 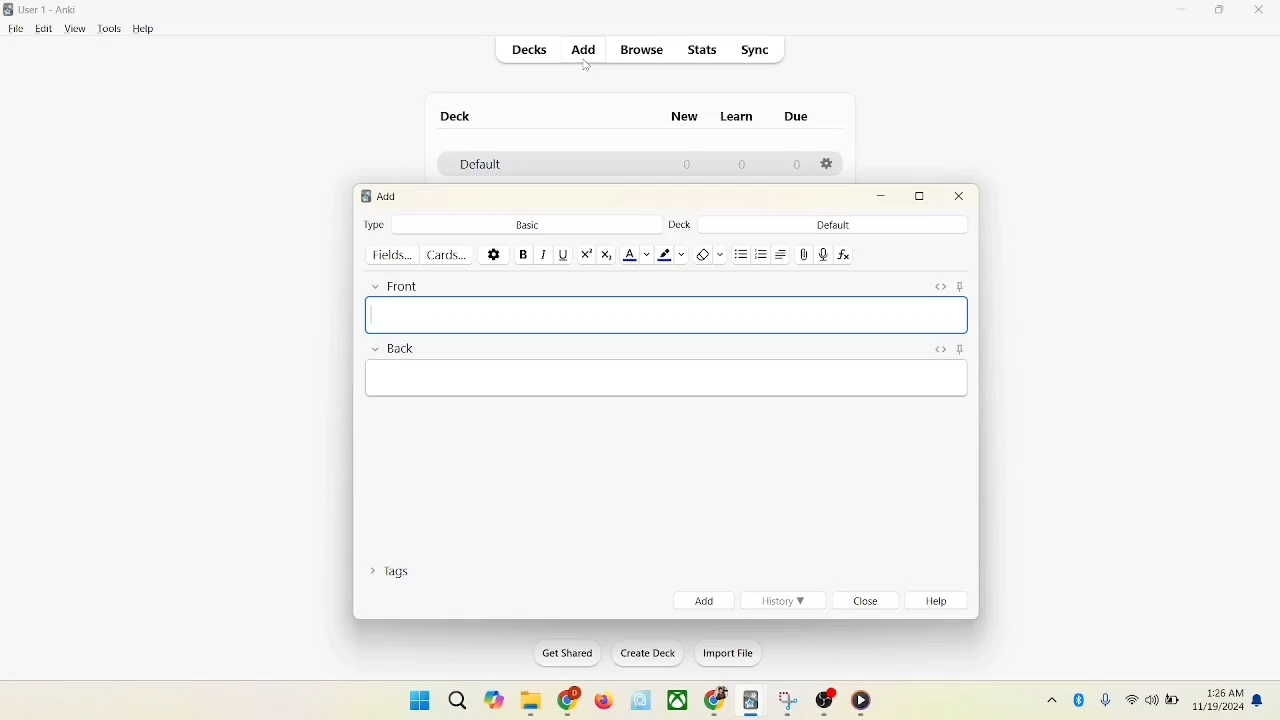 I want to click on search, so click(x=456, y=696).